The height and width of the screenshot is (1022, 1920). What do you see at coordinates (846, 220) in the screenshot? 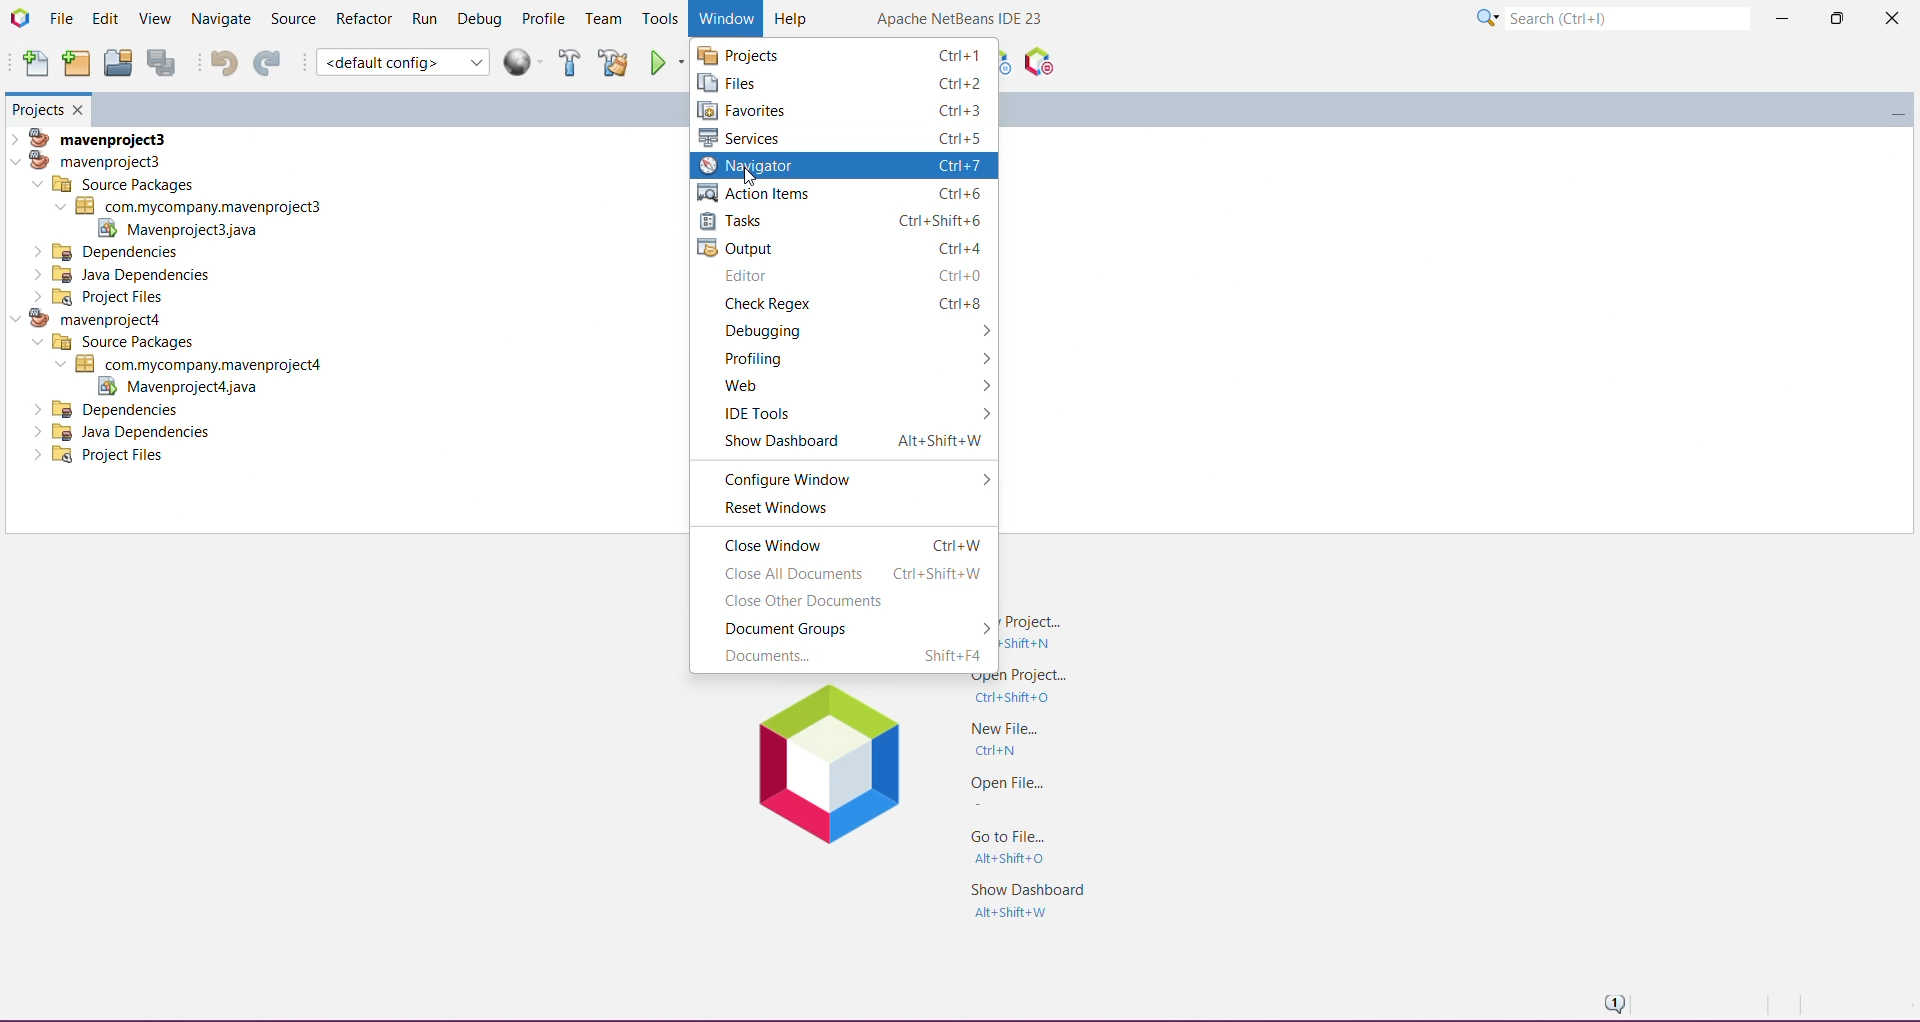
I see `Tasks` at bounding box center [846, 220].